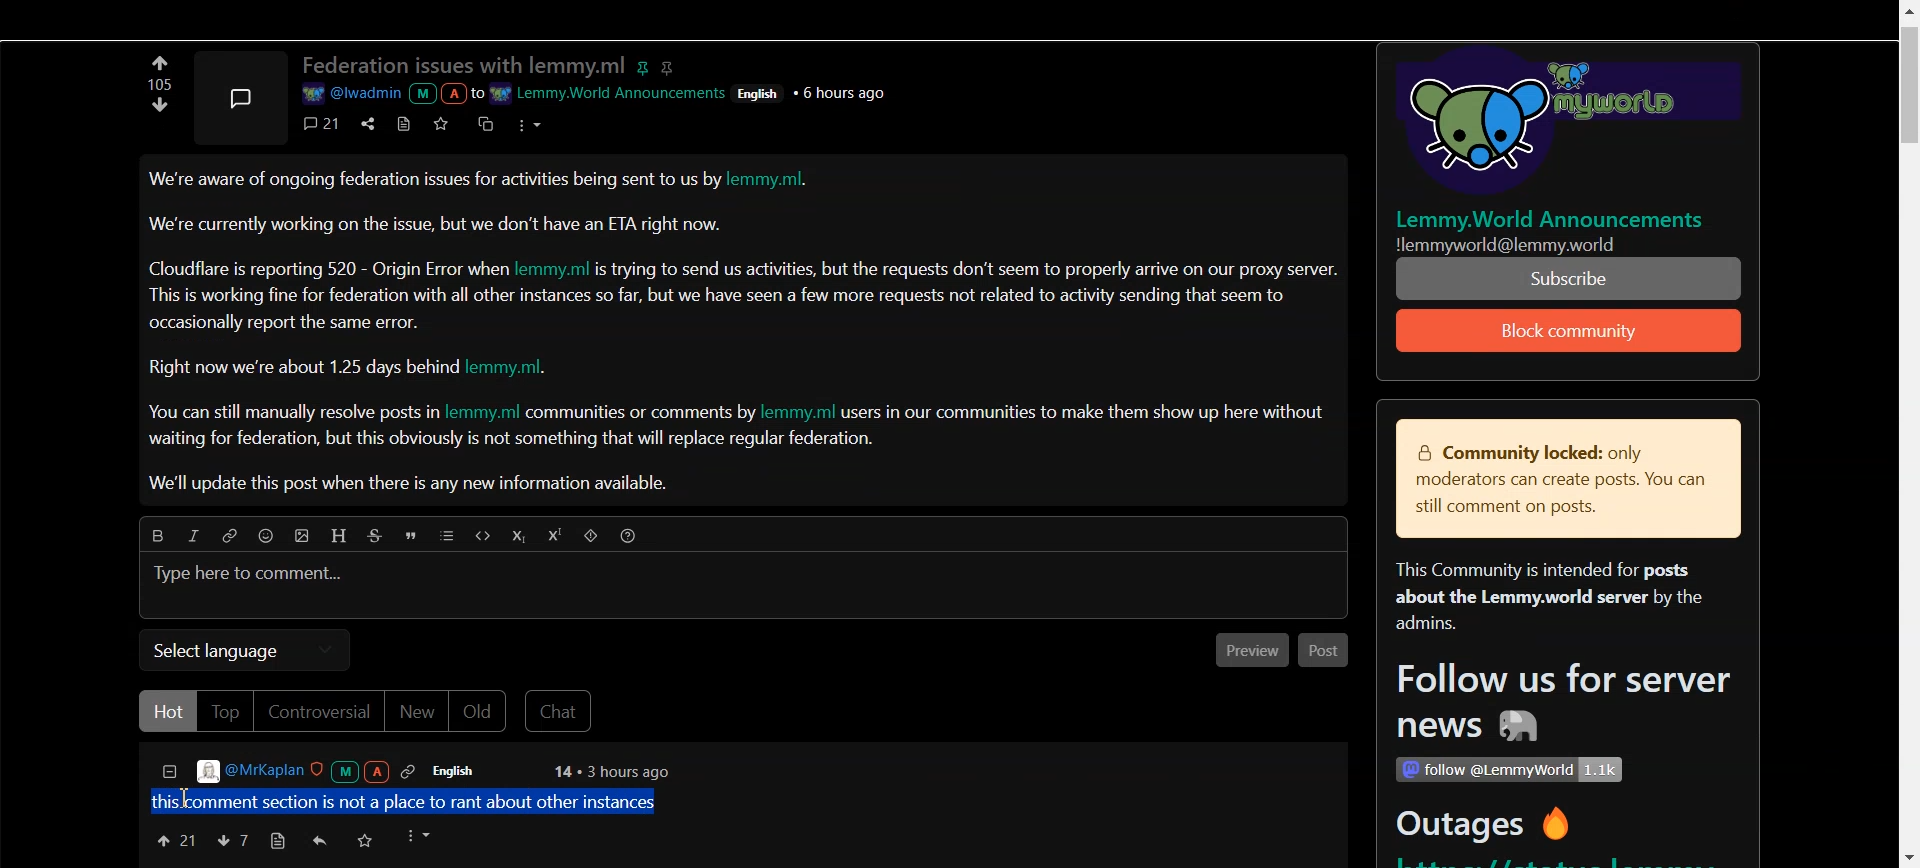 This screenshot has width=1920, height=868. What do you see at coordinates (224, 711) in the screenshot?
I see `Top` at bounding box center [224, 711].